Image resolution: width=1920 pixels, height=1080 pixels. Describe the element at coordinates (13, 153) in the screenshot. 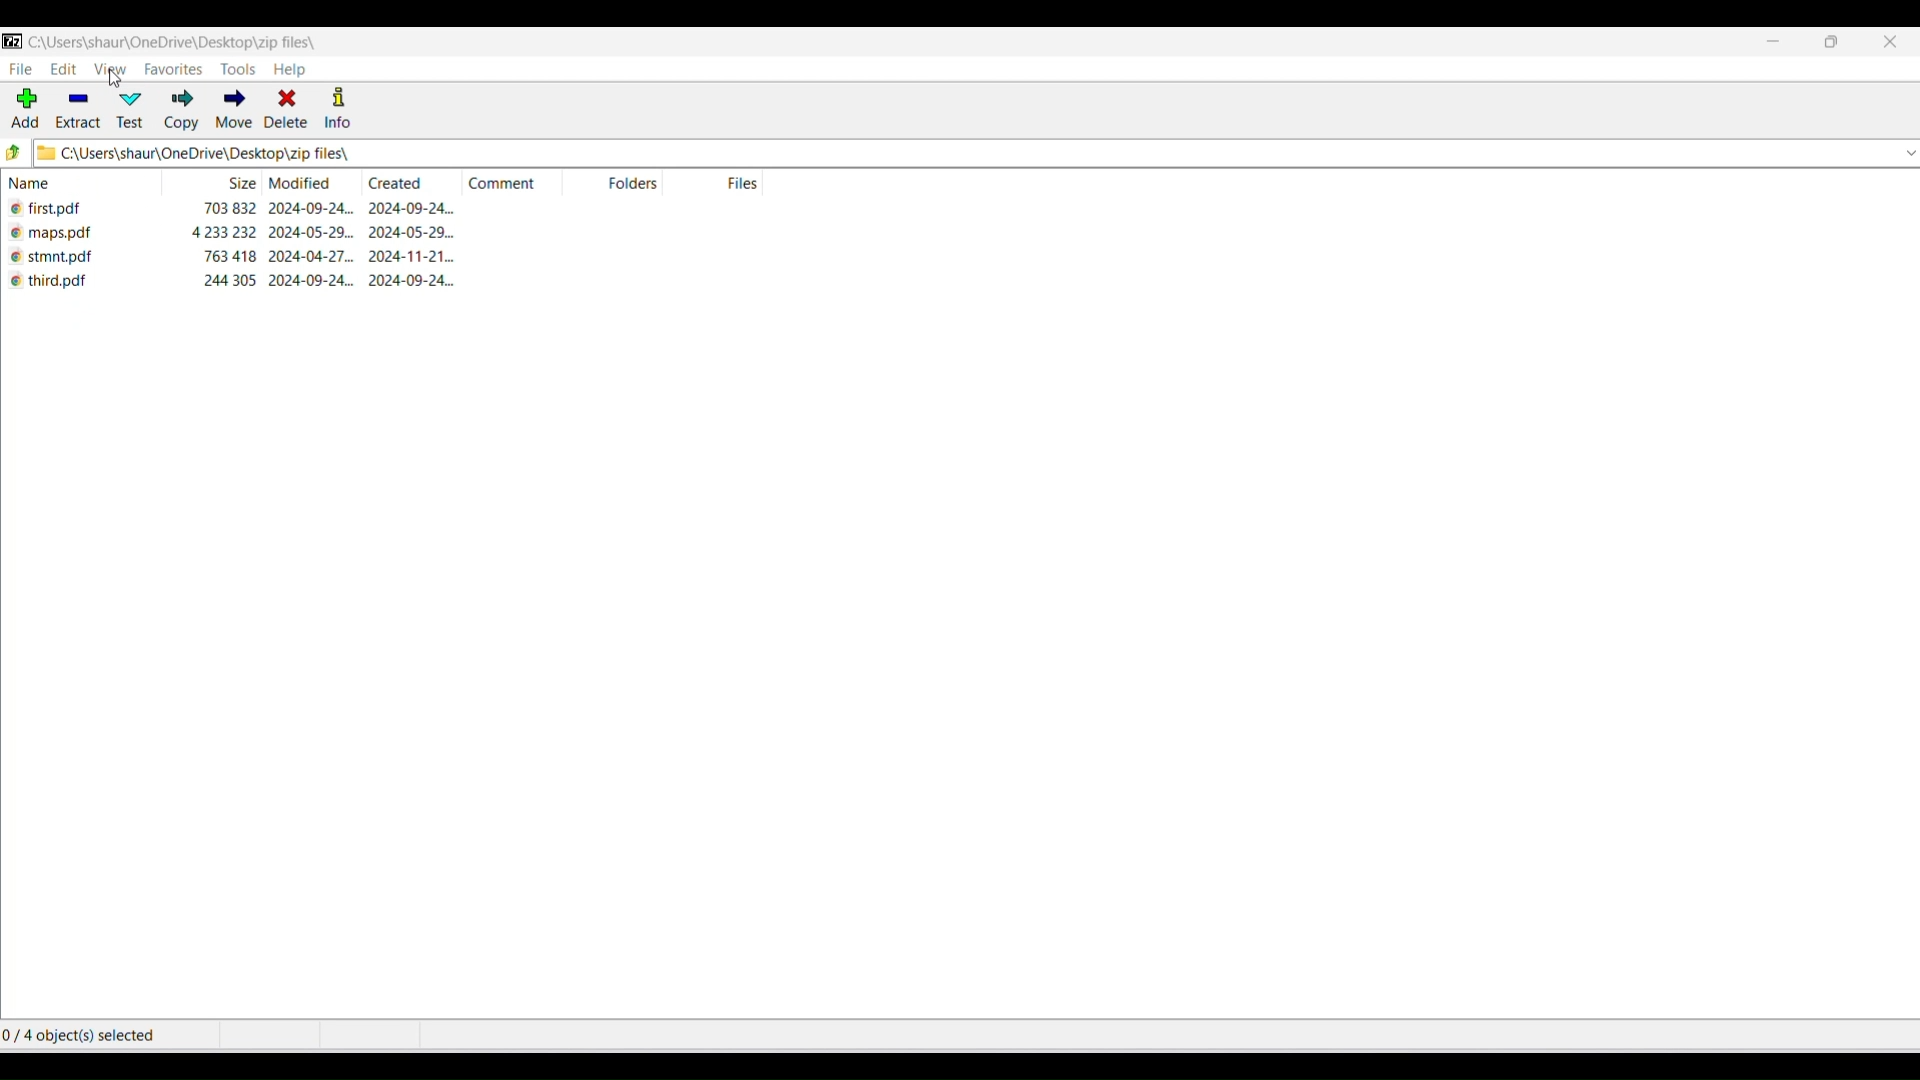

I see `previous paths` at that location.